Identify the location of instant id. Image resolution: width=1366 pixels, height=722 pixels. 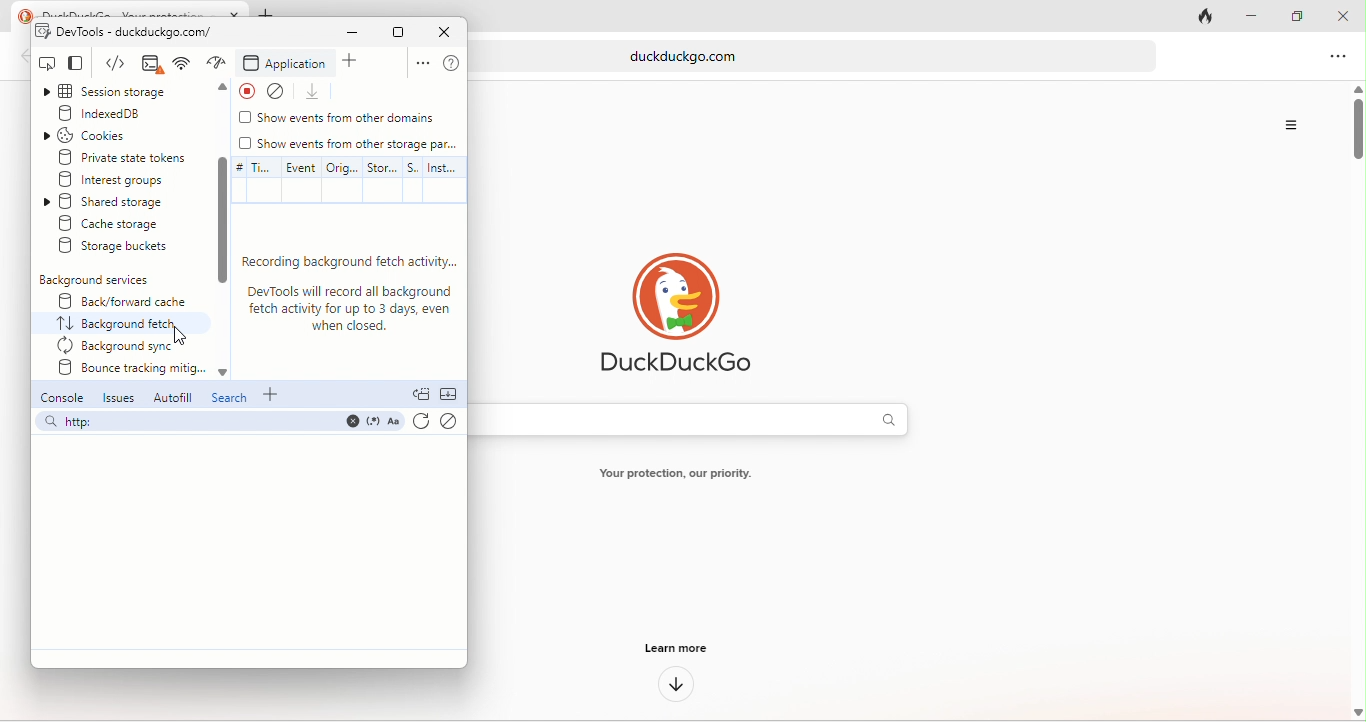
(444, 181).